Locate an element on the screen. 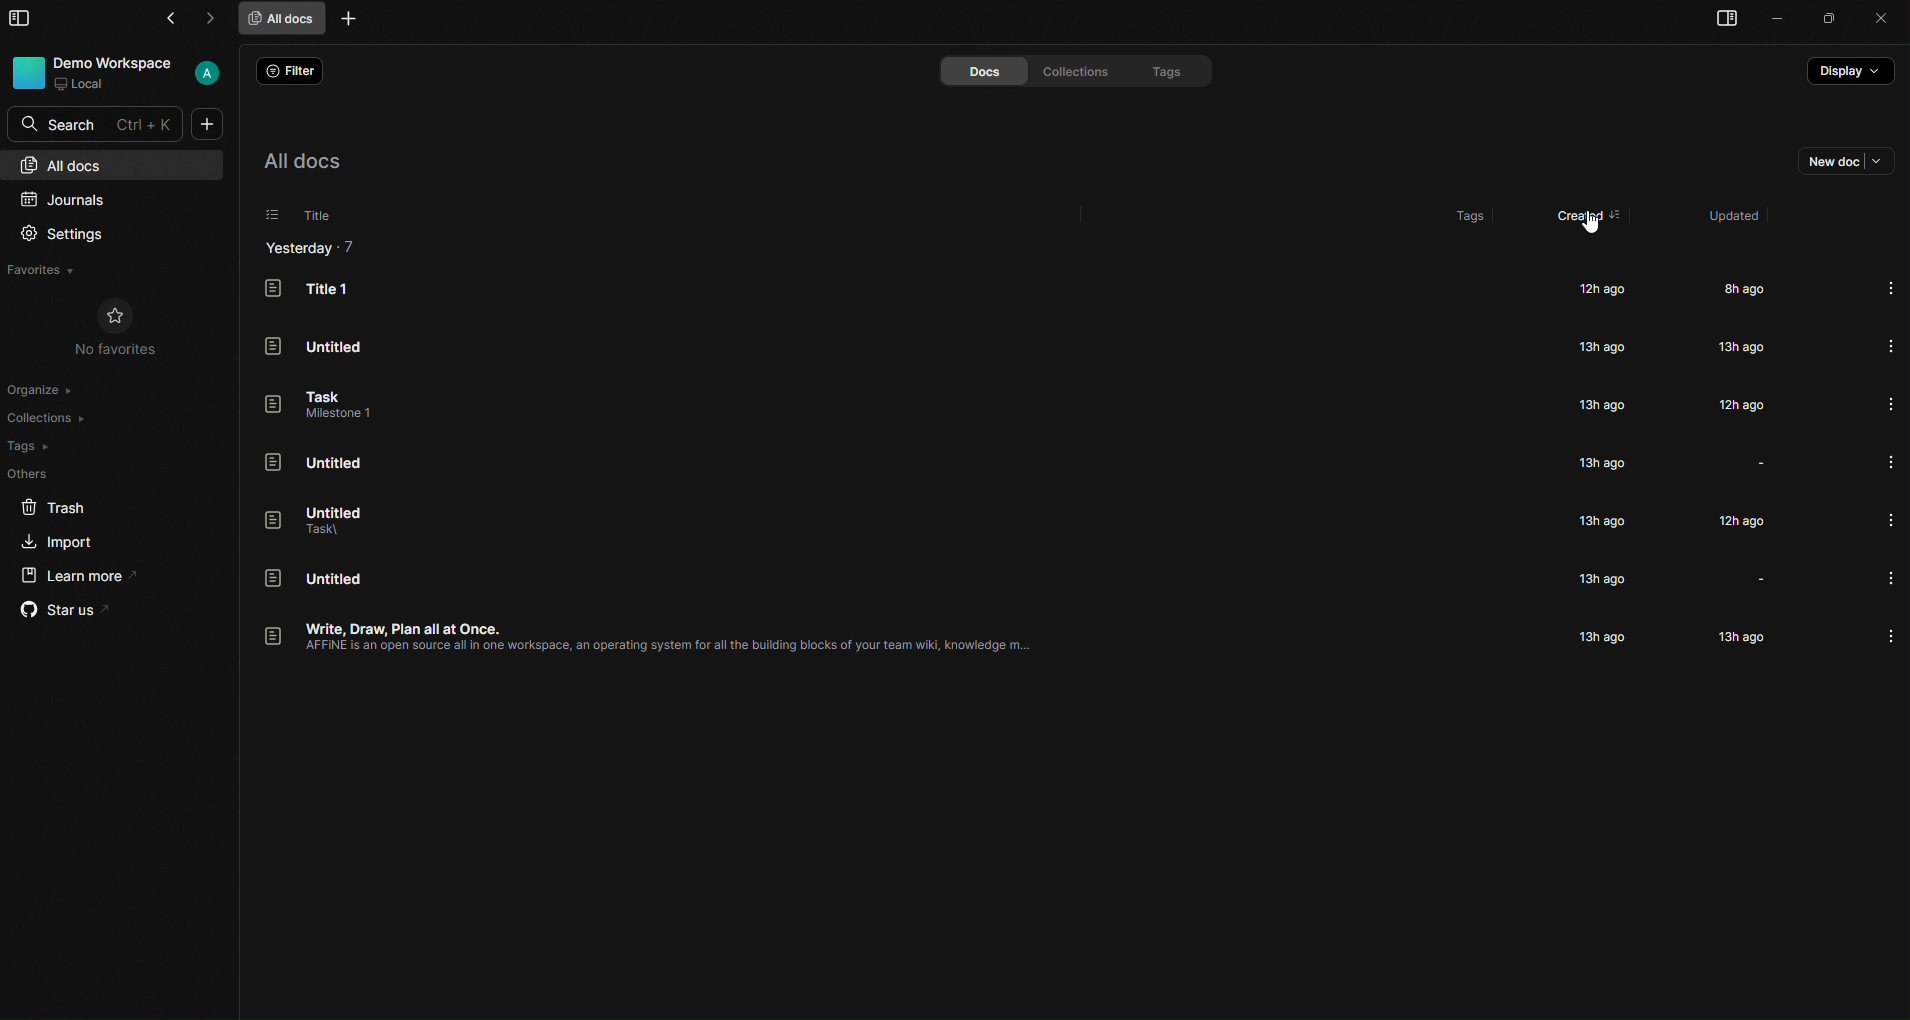 The width and height of the screenshot is (1910, 1020). updated is located at coordinates (1744, 220).